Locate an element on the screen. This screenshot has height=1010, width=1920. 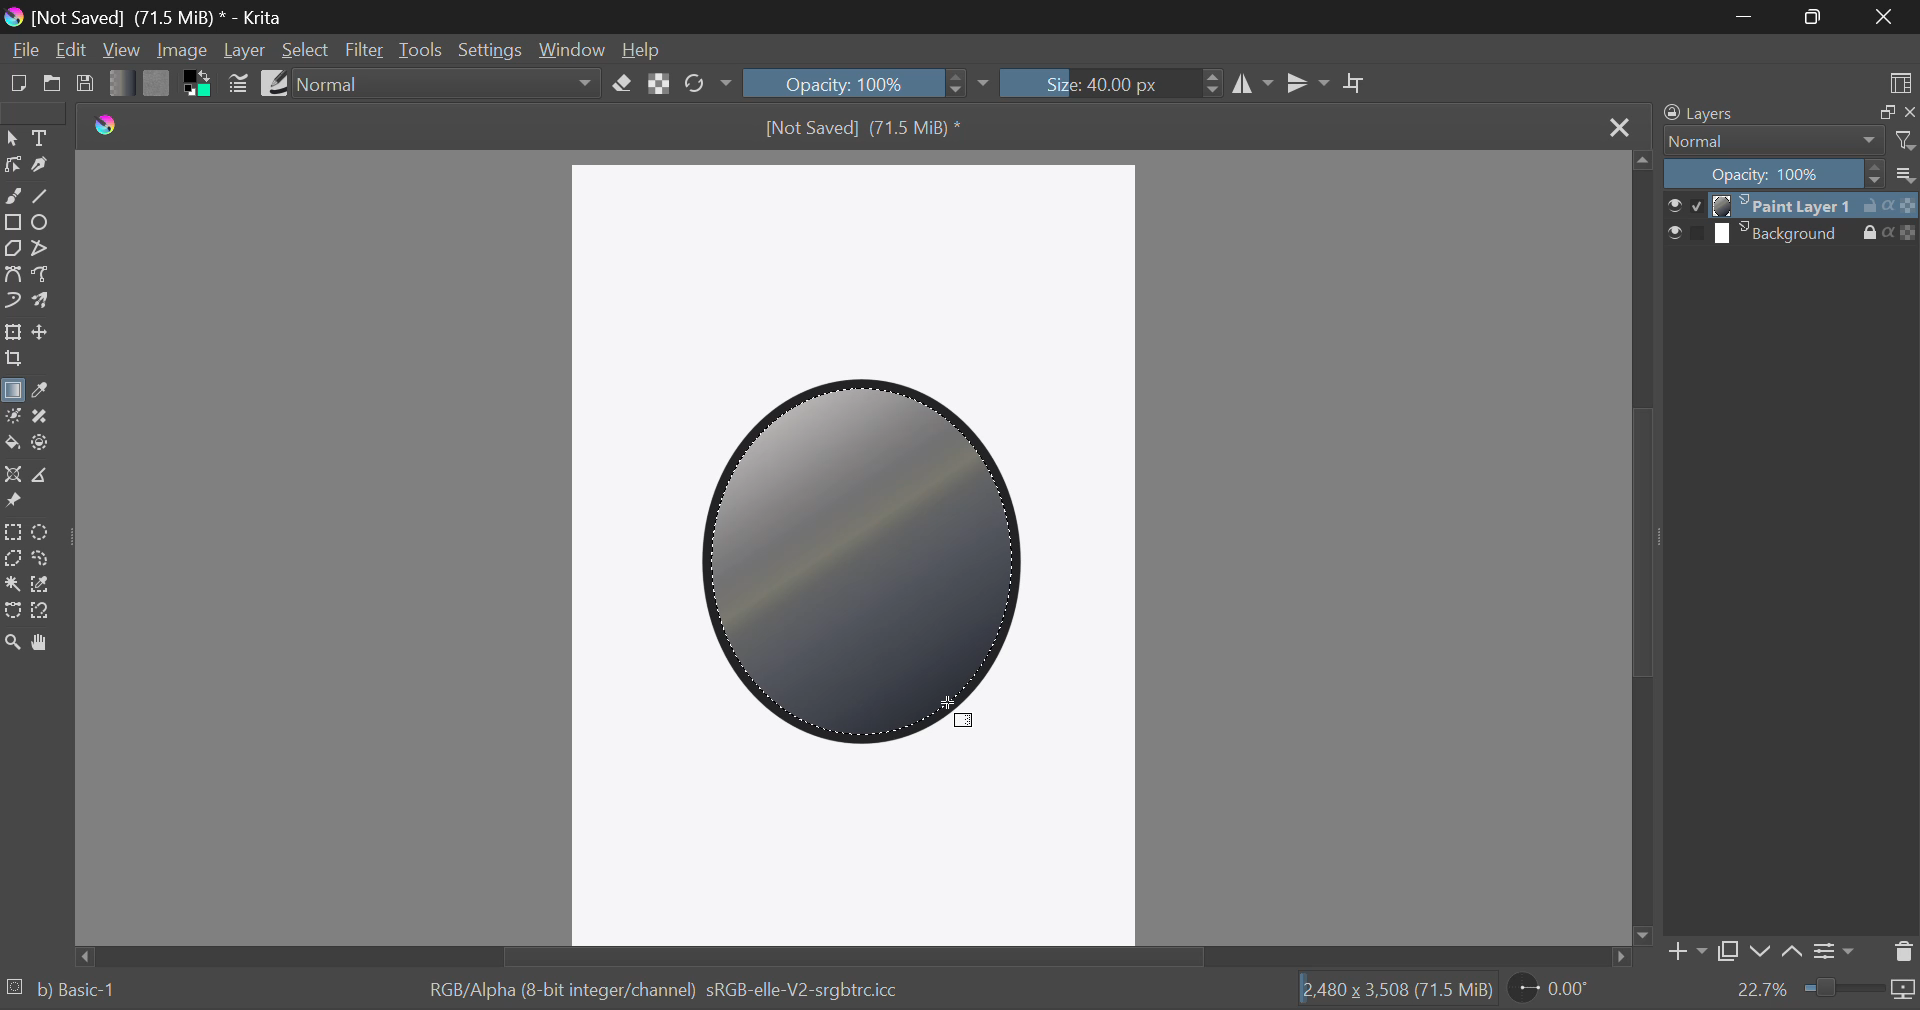
actions is located at coordinates (1889, 206).